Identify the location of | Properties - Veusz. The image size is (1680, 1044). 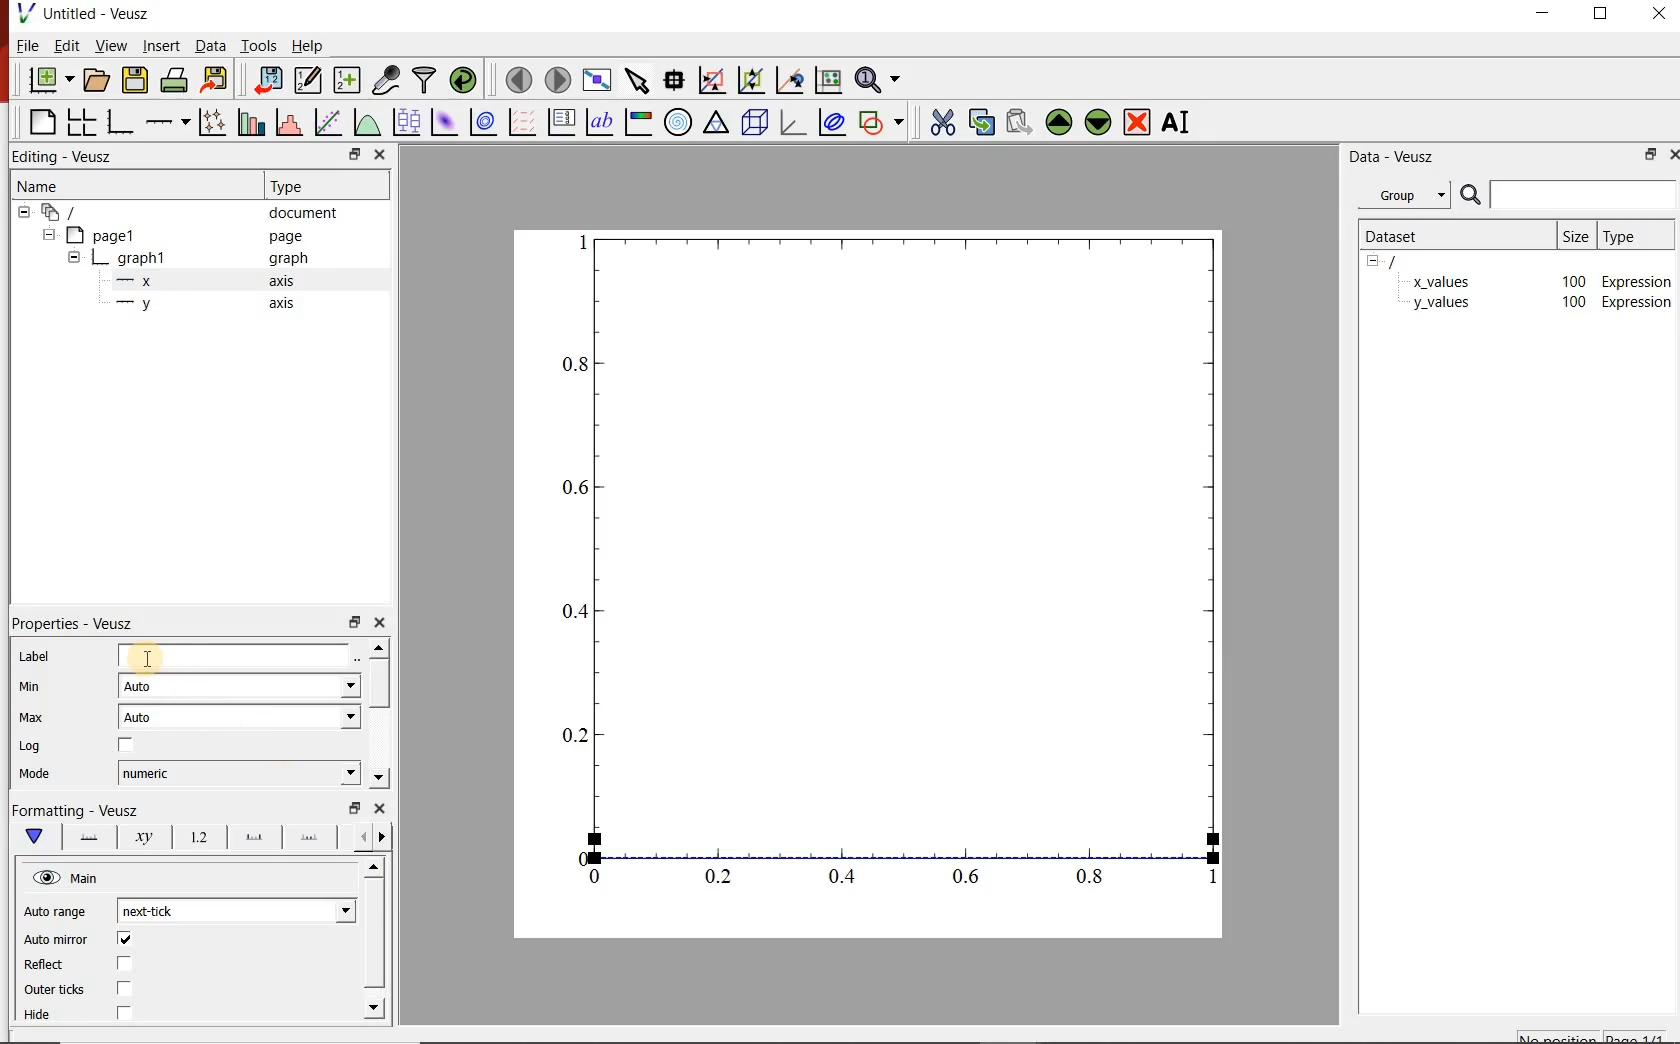
(76, 620).